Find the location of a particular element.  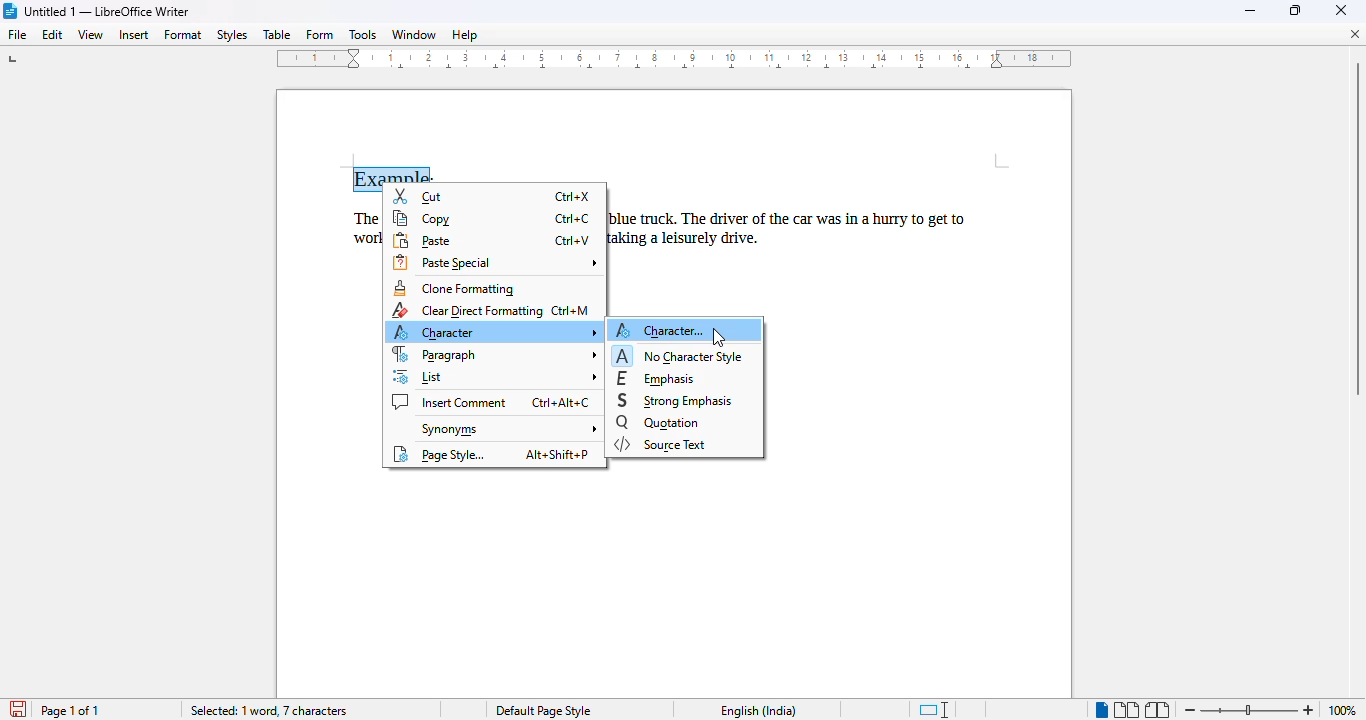

Vertical scroll bar is located at coordinates (1357, 230).